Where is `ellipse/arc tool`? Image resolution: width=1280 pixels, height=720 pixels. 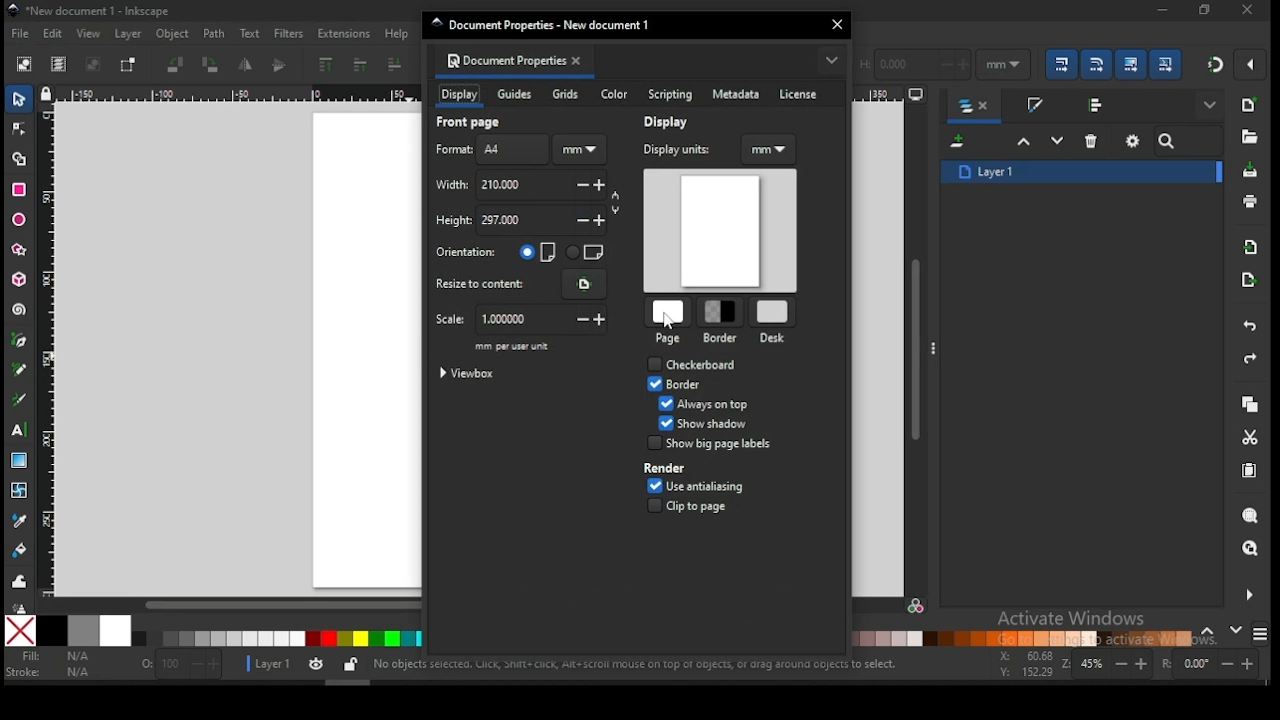
ellipse/arc tool is located at coordinates (20, 221).